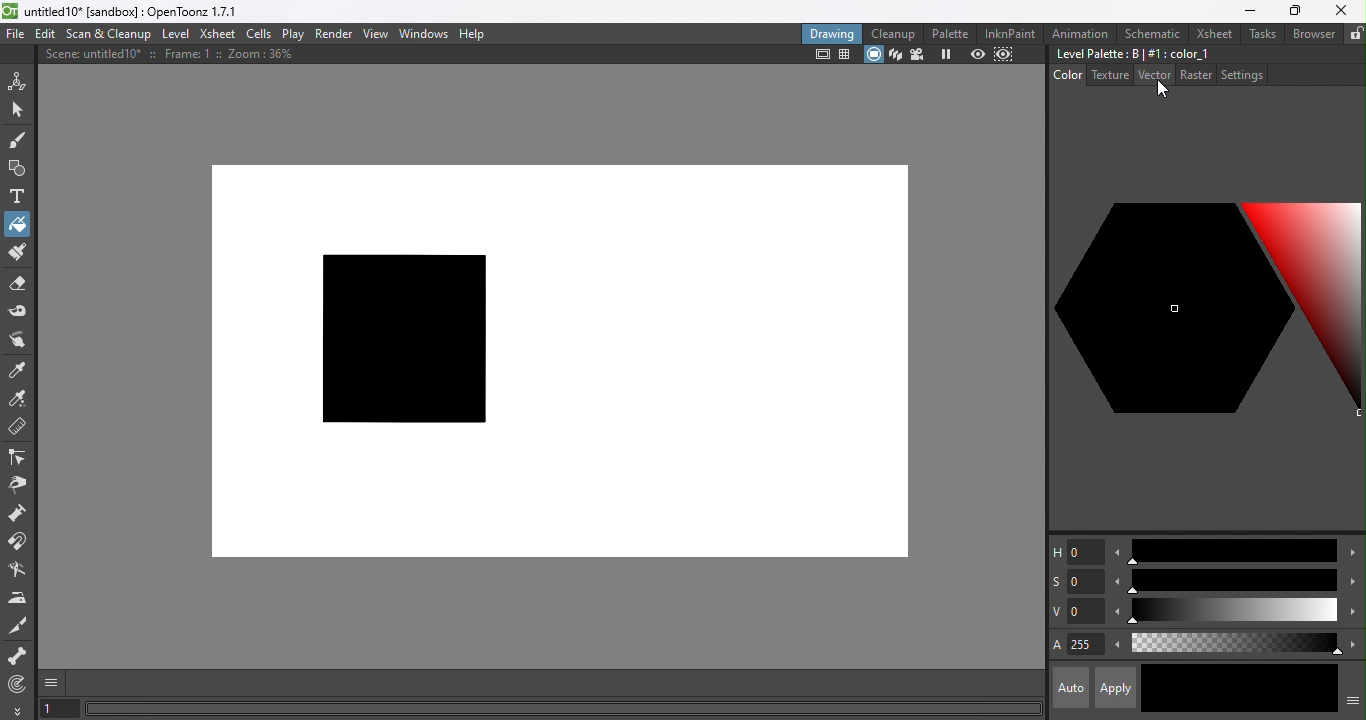 Image resolution: width=1366 pixels, height=720 pixels. What do you see at coordinates (24, 513) in the screenshot?
I see `Pump tool` at bounding box center [24, 513].